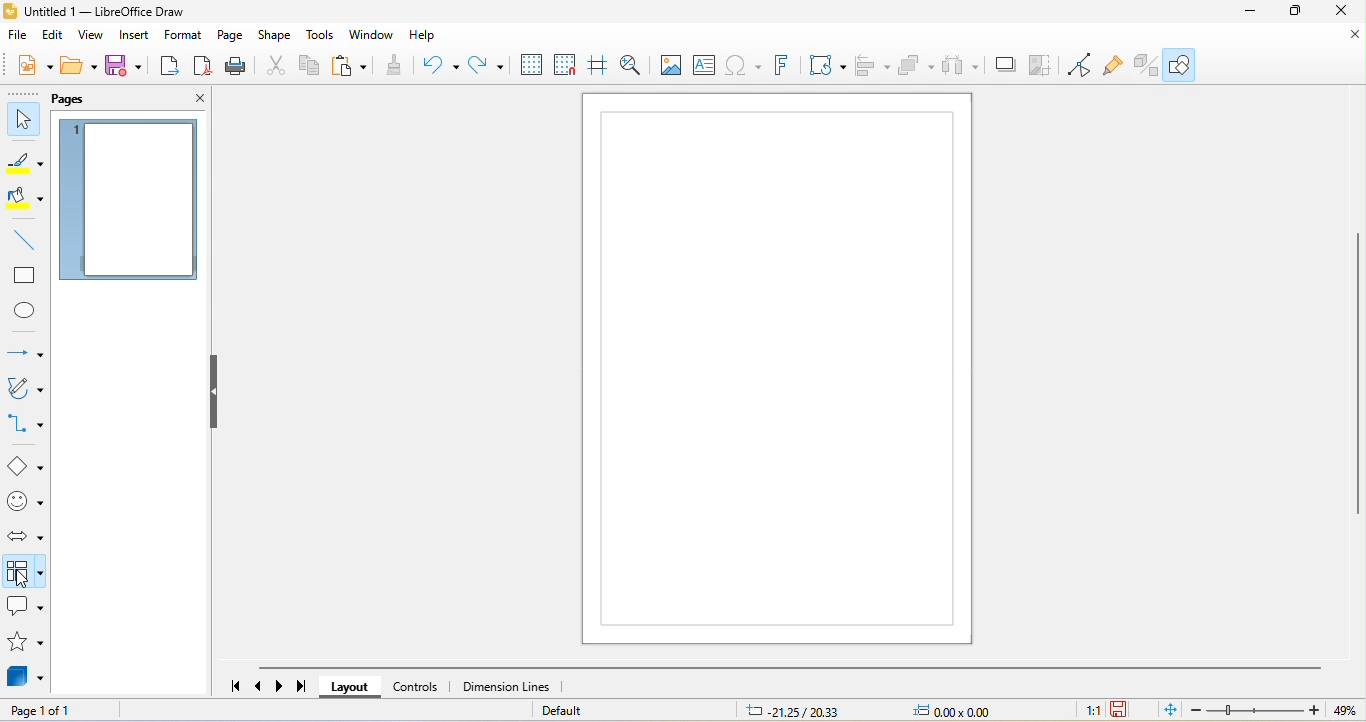 This screenshot has width=1366, height=722. I want to click on format, so click(186, 36).